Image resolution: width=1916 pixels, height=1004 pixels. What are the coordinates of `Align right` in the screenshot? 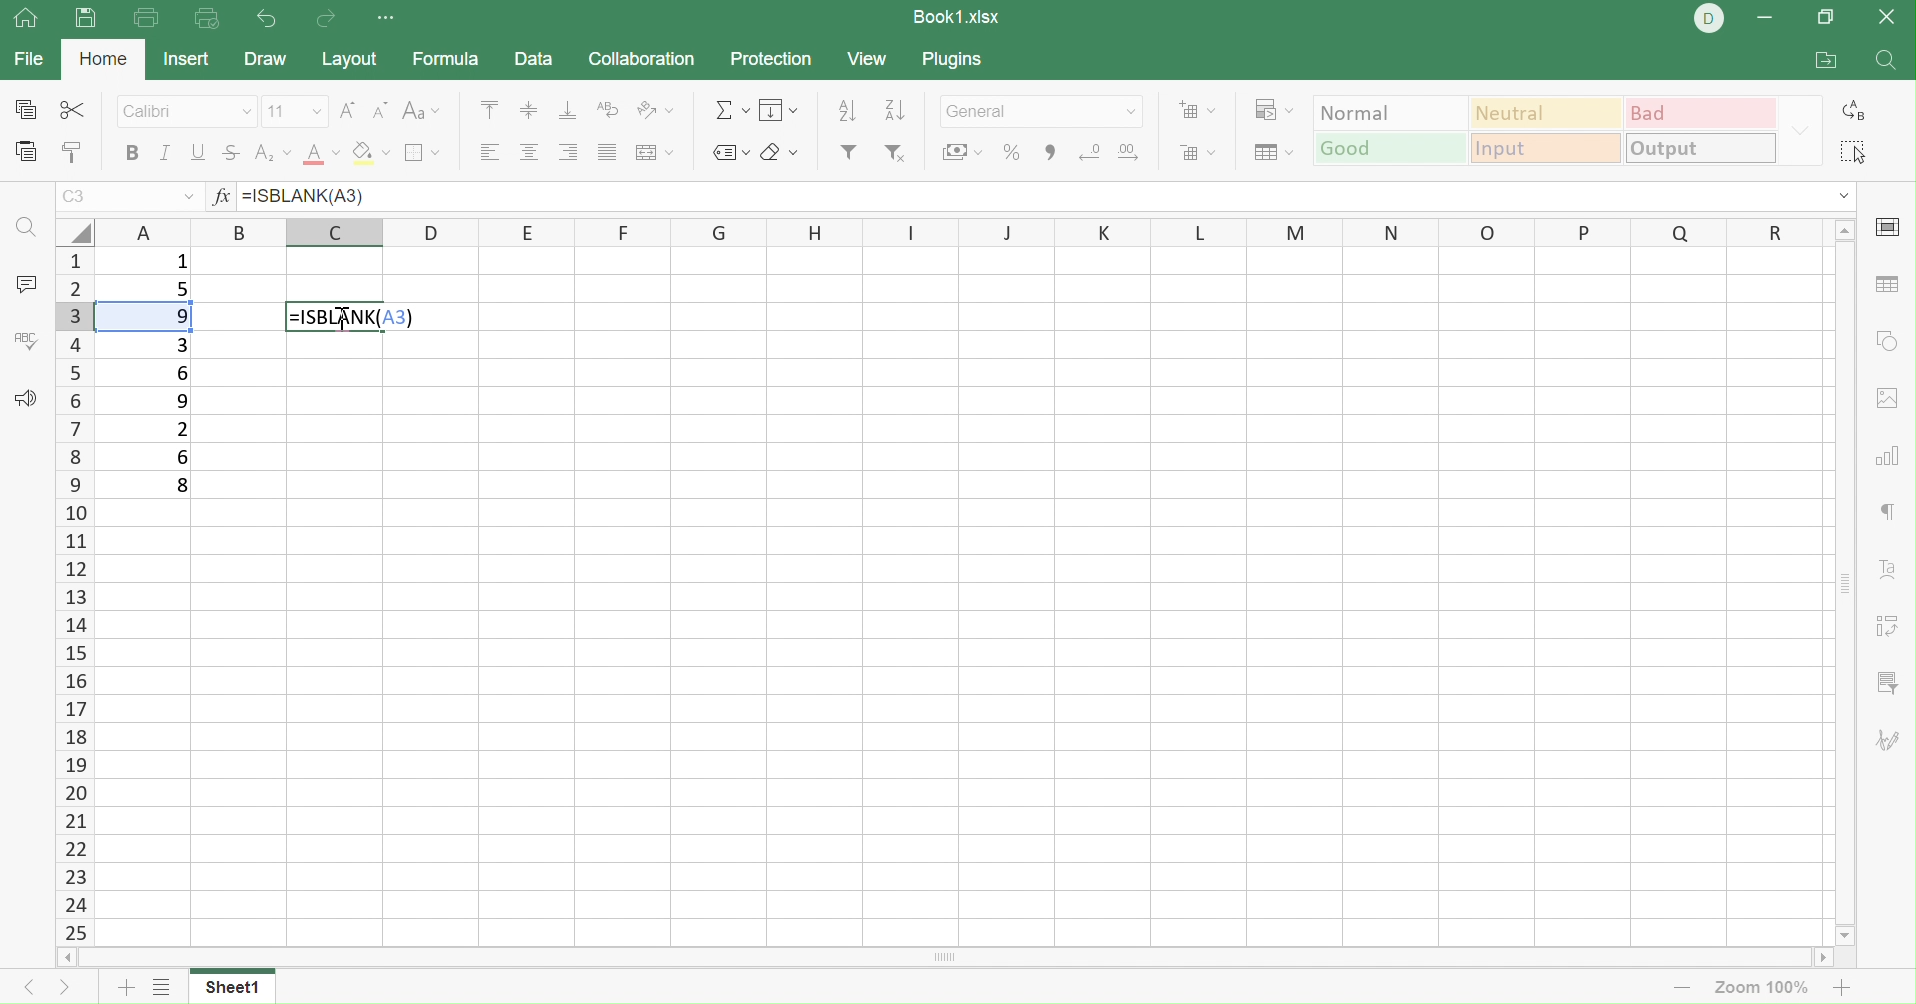 It's located at (569, 153).